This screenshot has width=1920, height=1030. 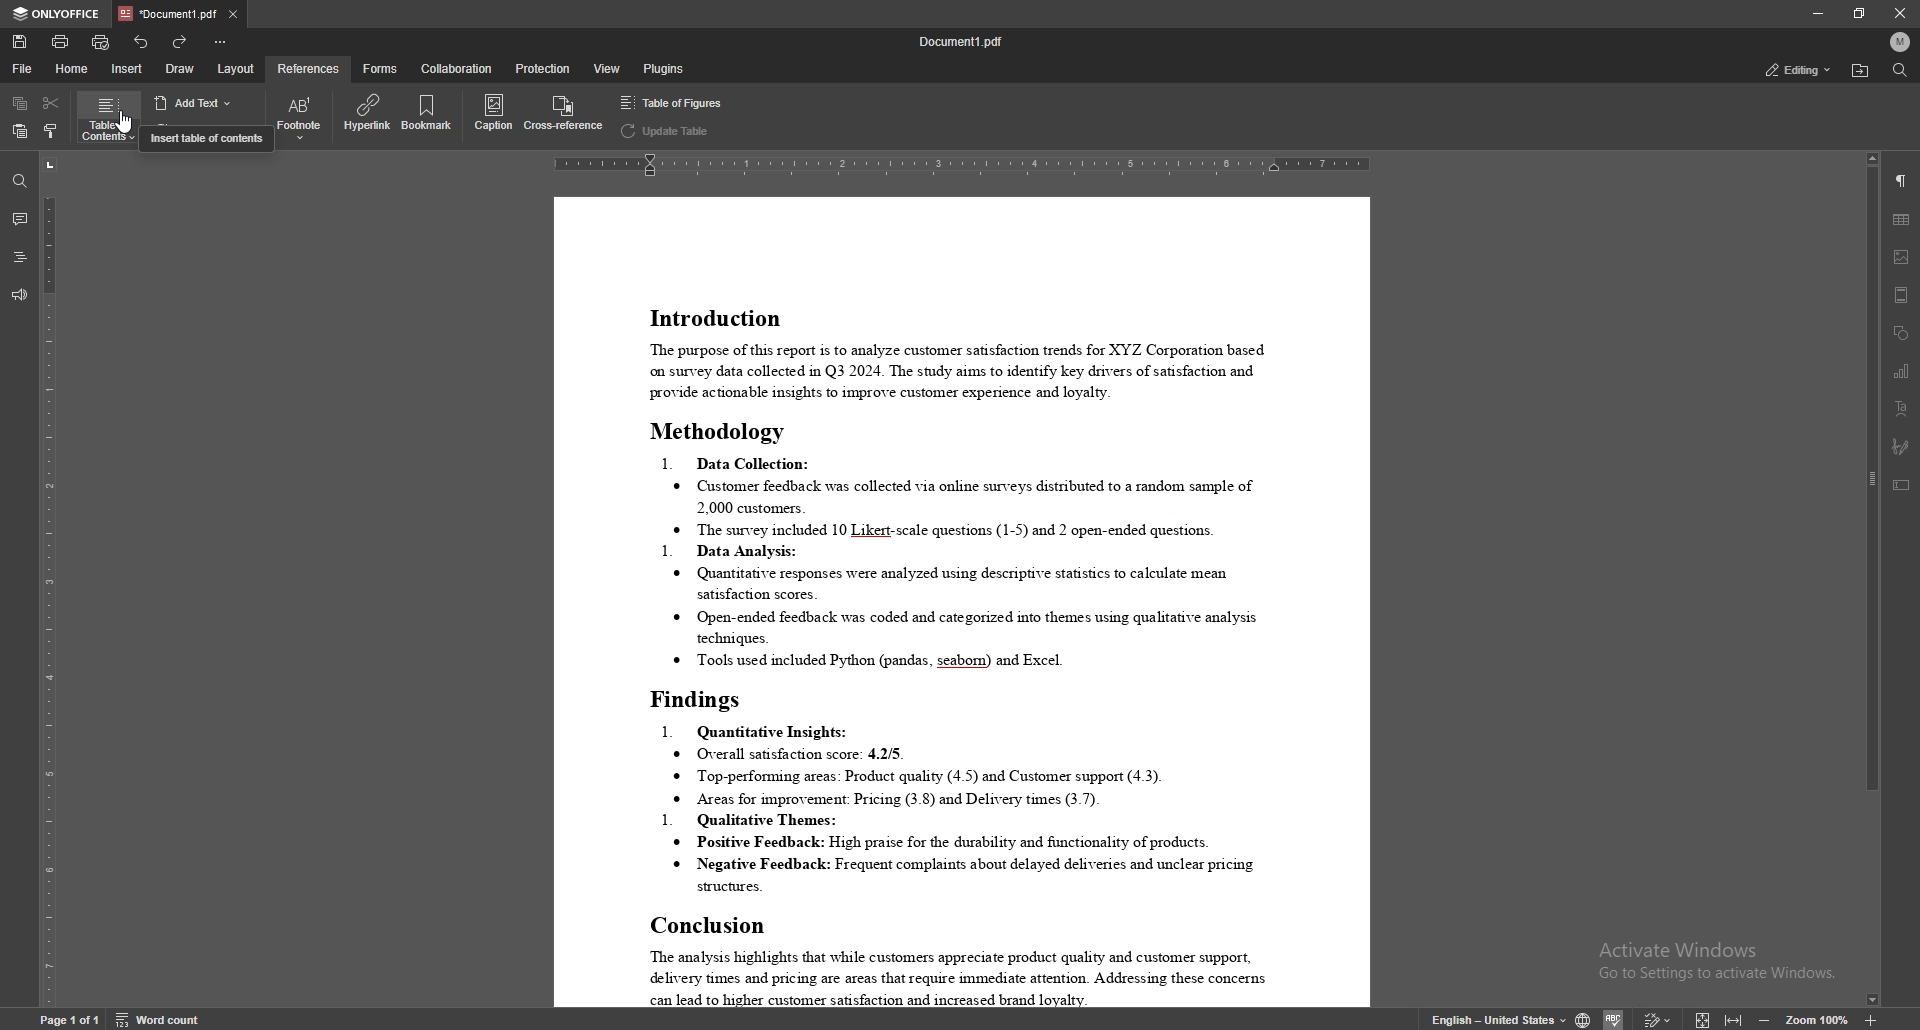 I want to click on undo, so click(x=143, y=42).